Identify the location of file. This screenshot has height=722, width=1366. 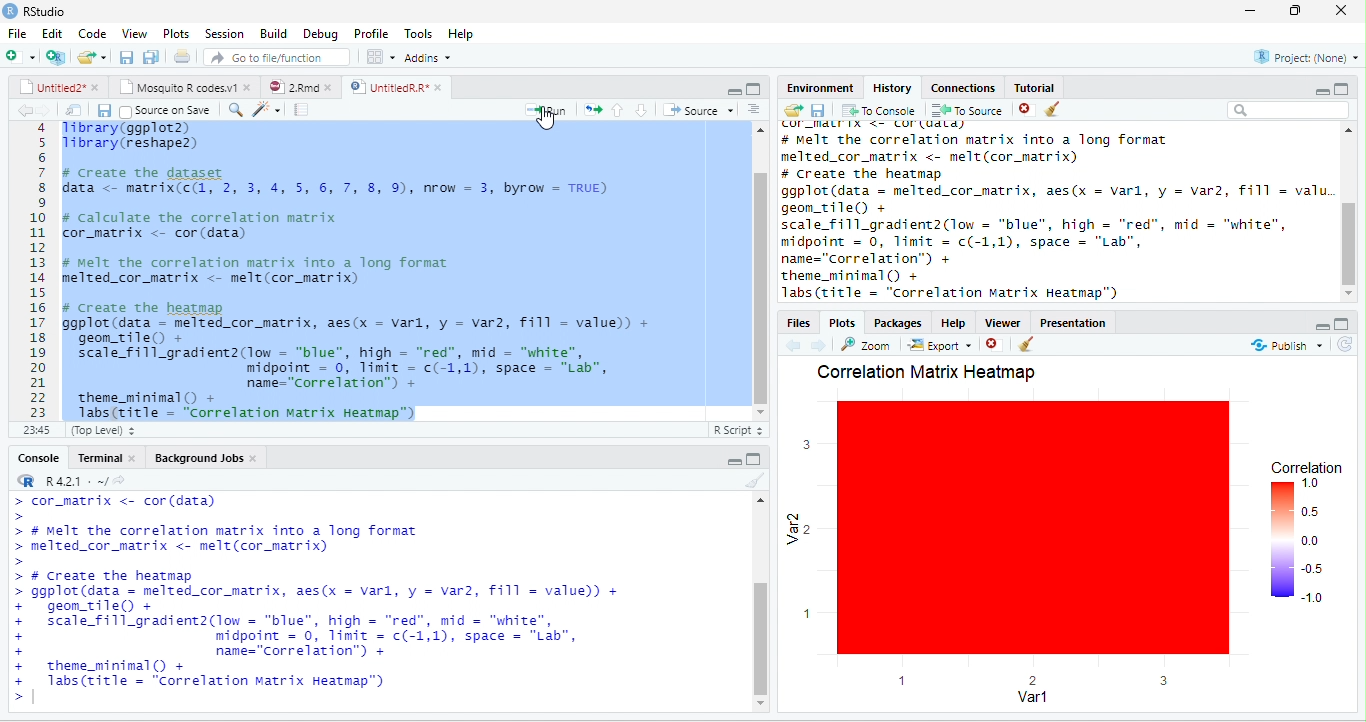
(17, 33).